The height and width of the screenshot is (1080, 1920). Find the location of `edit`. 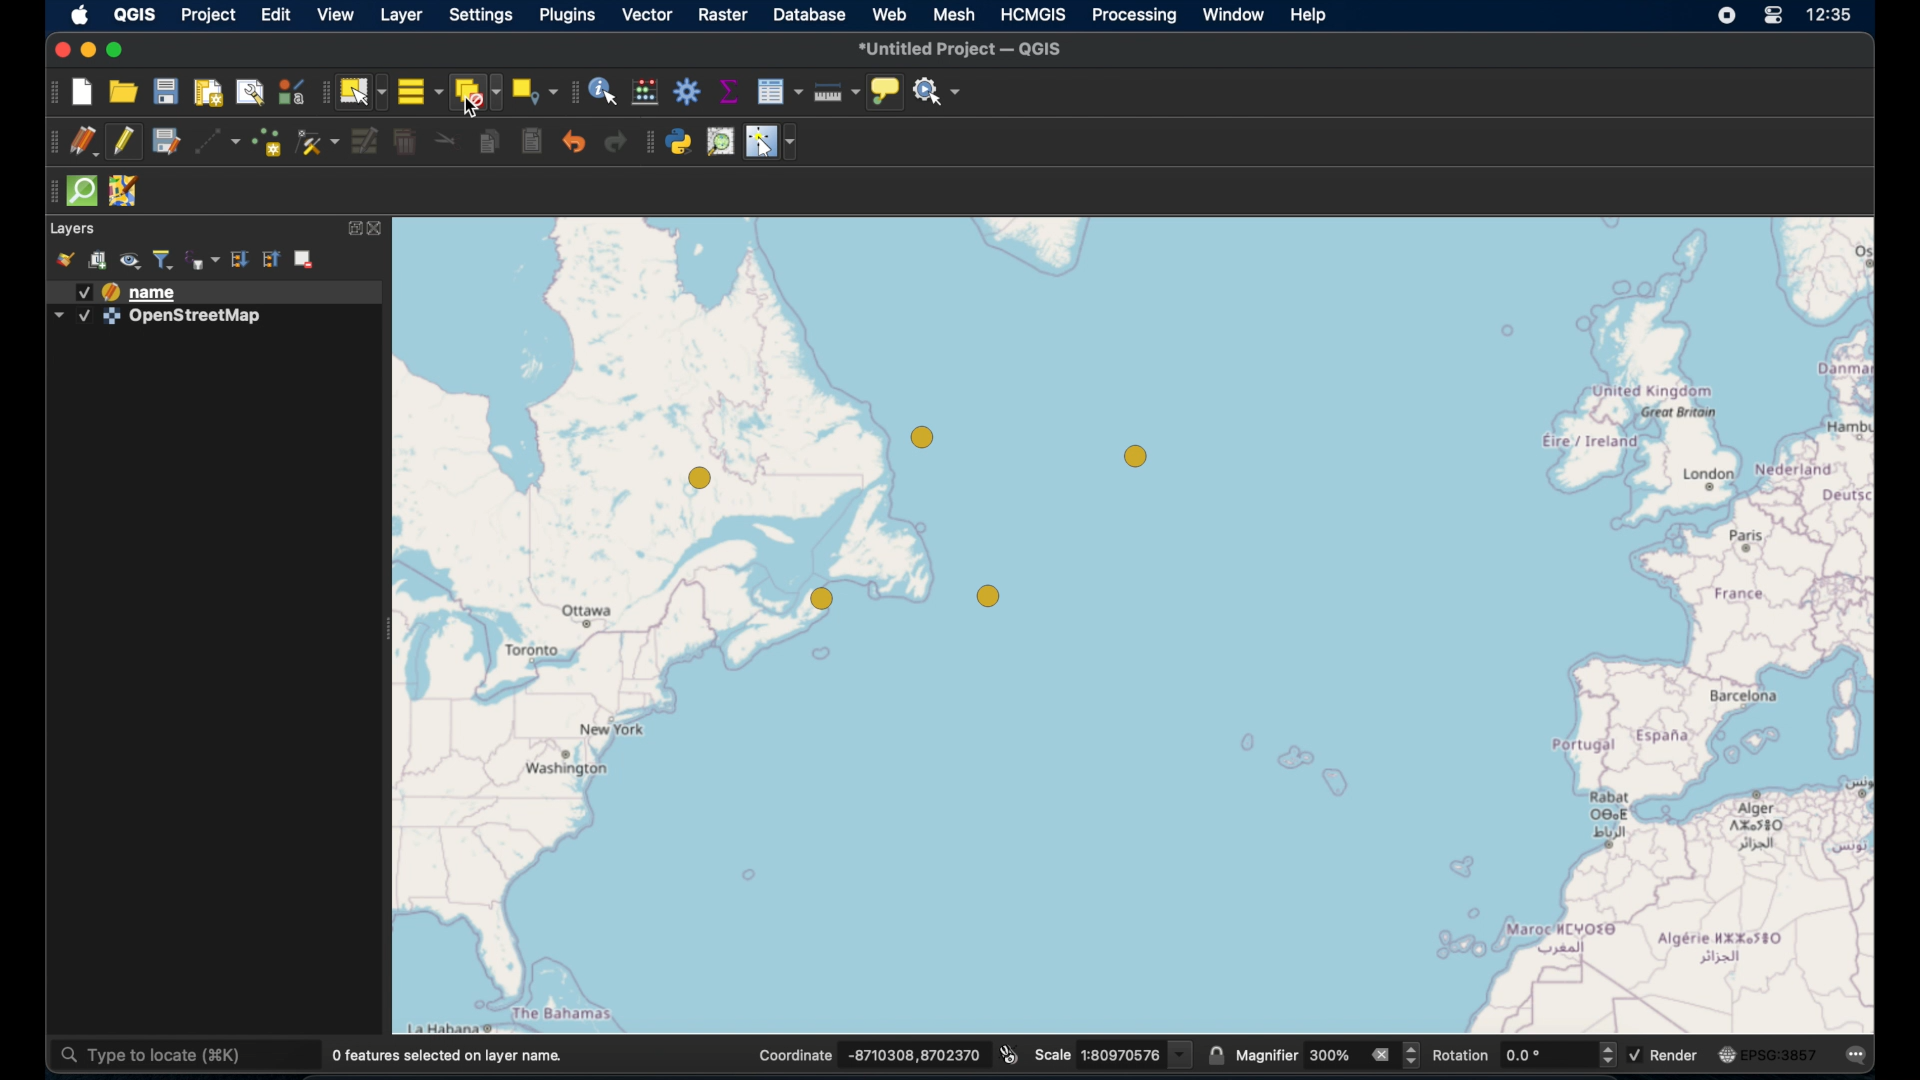

edit is located at coordinates (276, 17).